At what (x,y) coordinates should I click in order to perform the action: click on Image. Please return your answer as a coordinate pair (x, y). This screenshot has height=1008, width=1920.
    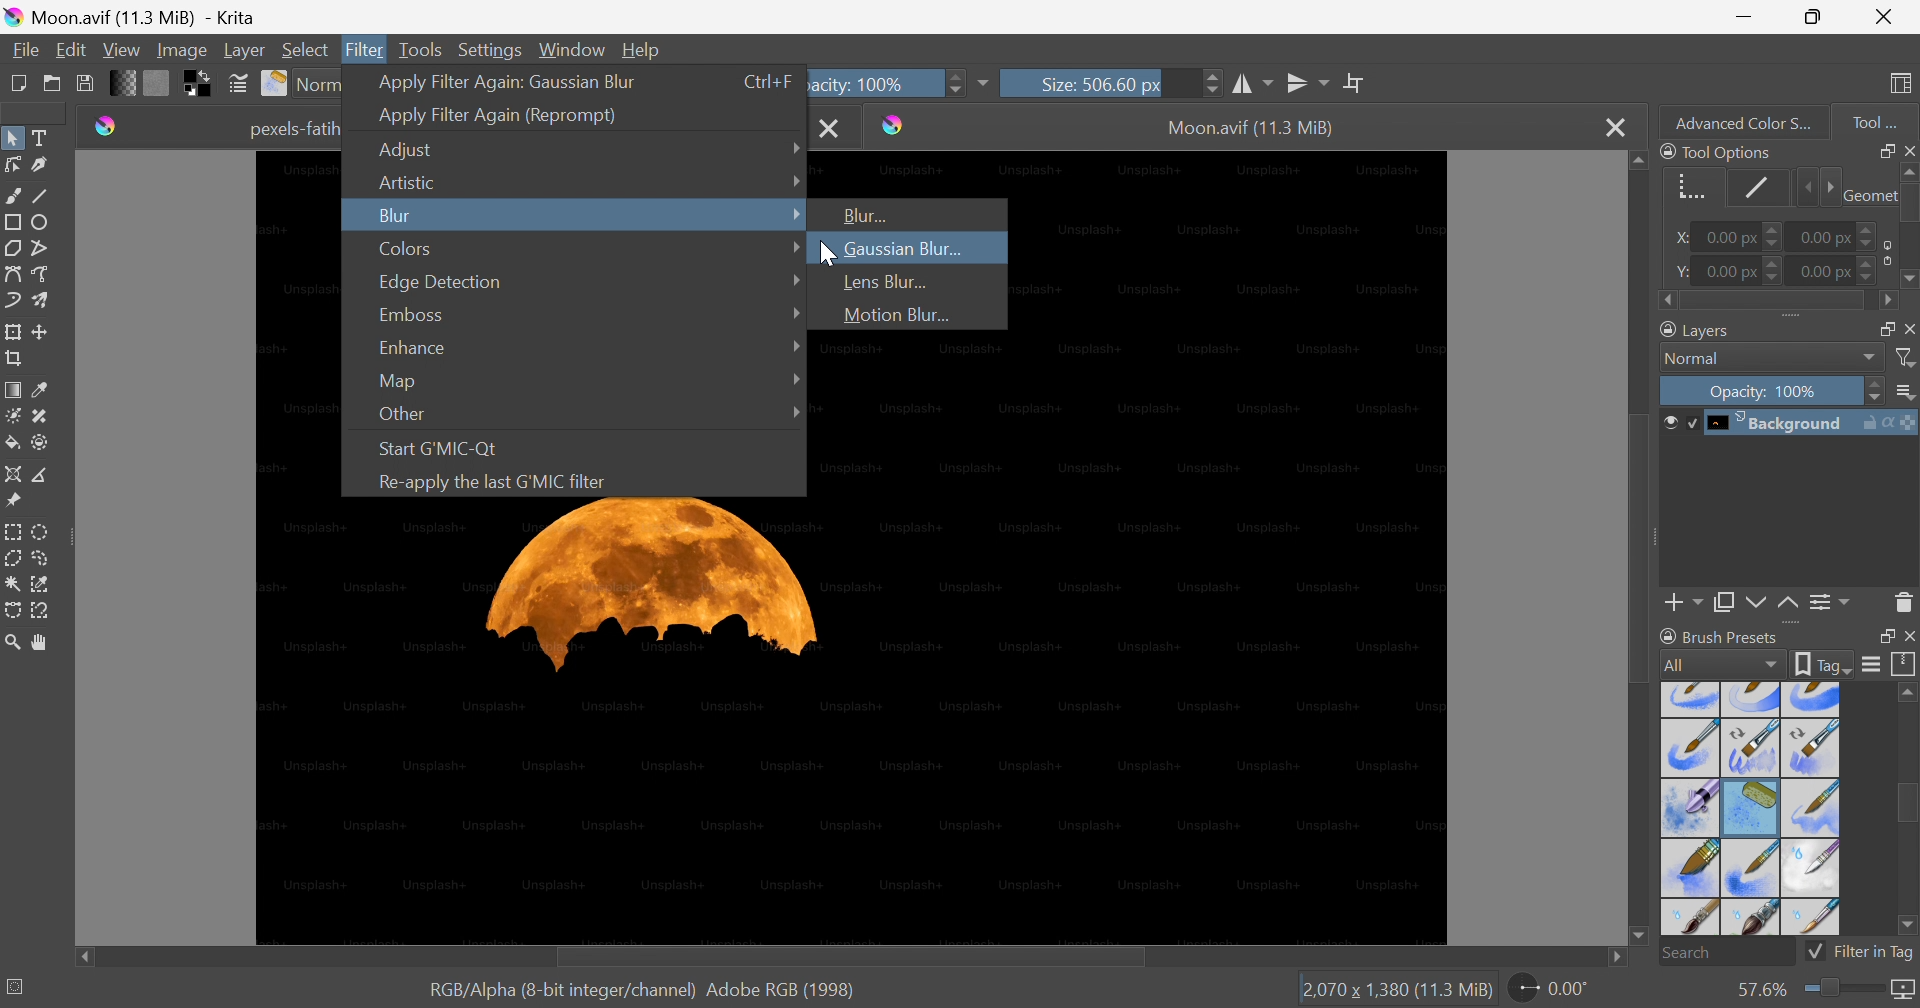
    Looking at the image, I should click on (180, 51).